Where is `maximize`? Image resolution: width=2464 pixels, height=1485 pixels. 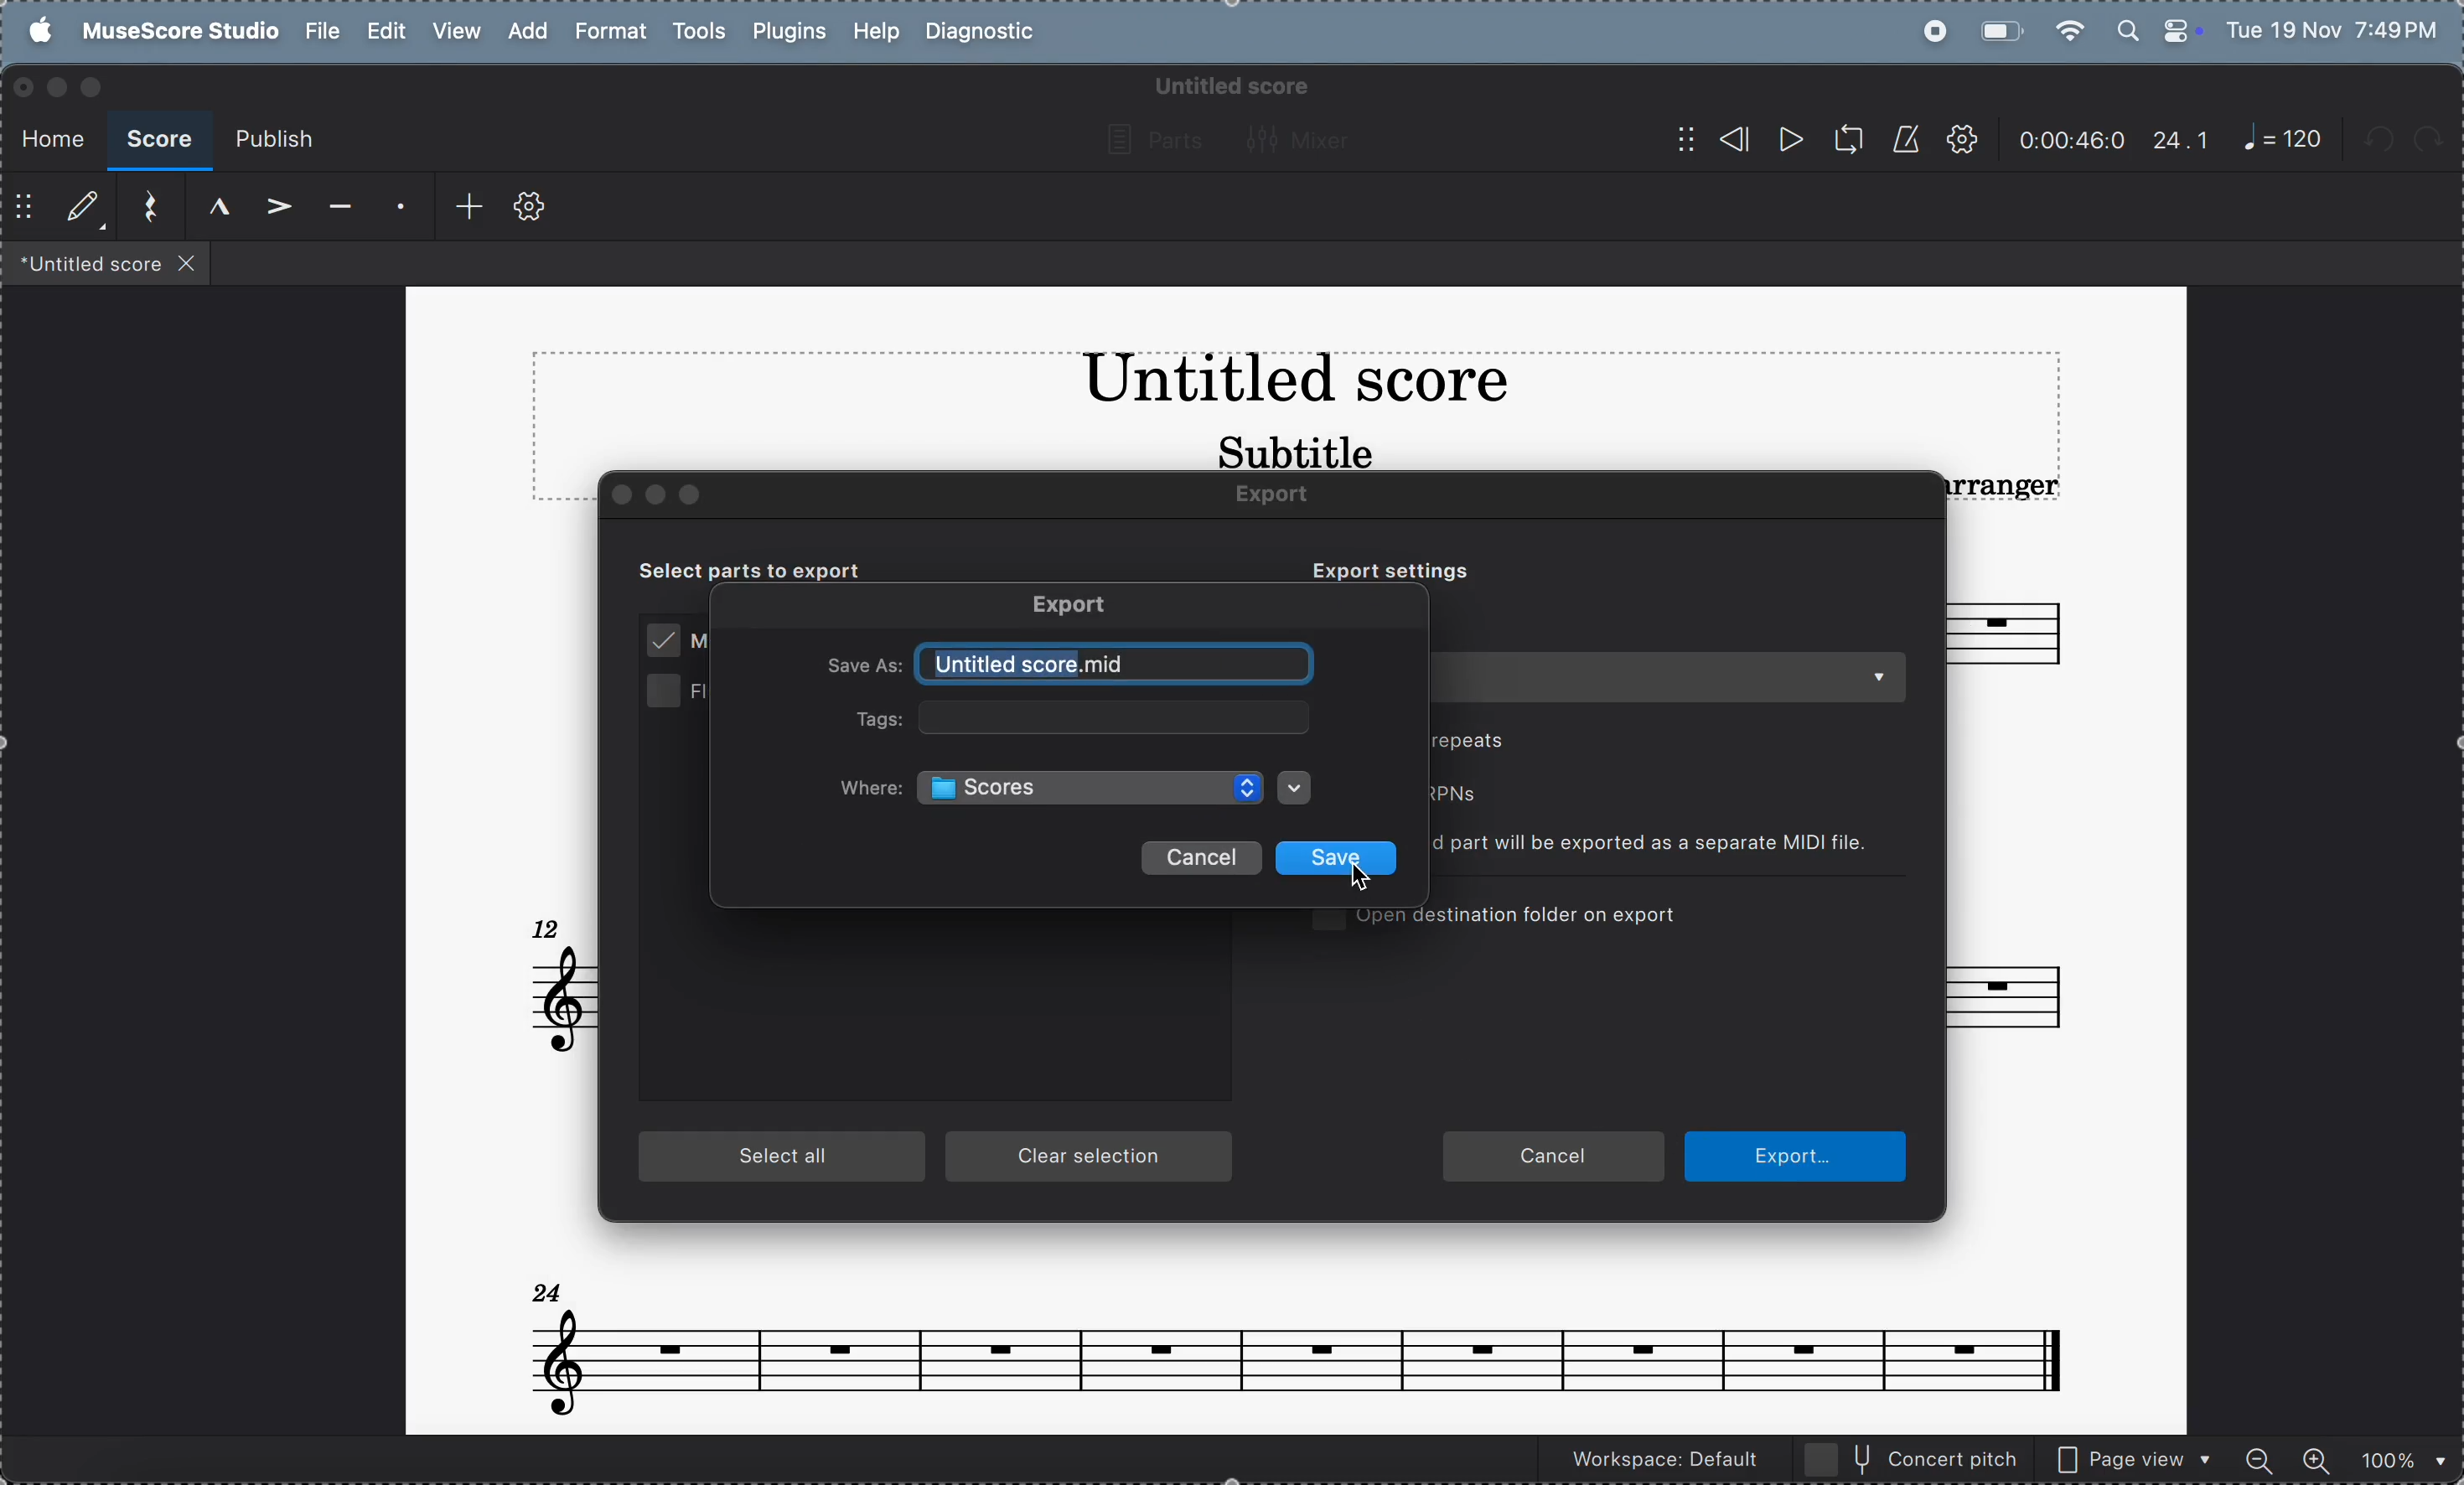
maximize is located at coordinates (96, 87).